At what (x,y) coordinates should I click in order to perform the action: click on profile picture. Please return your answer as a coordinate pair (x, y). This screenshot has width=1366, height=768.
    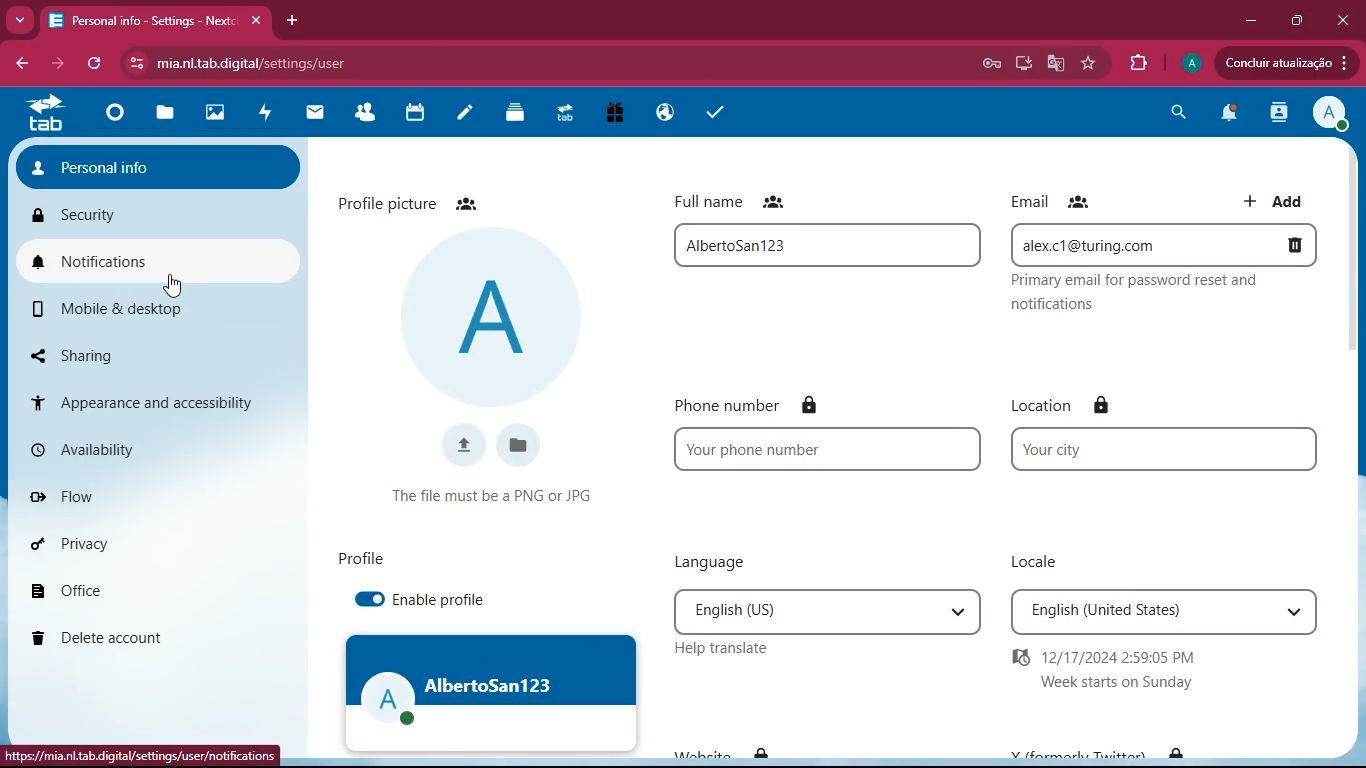
    Looking at the image, I should click on (424, 200).